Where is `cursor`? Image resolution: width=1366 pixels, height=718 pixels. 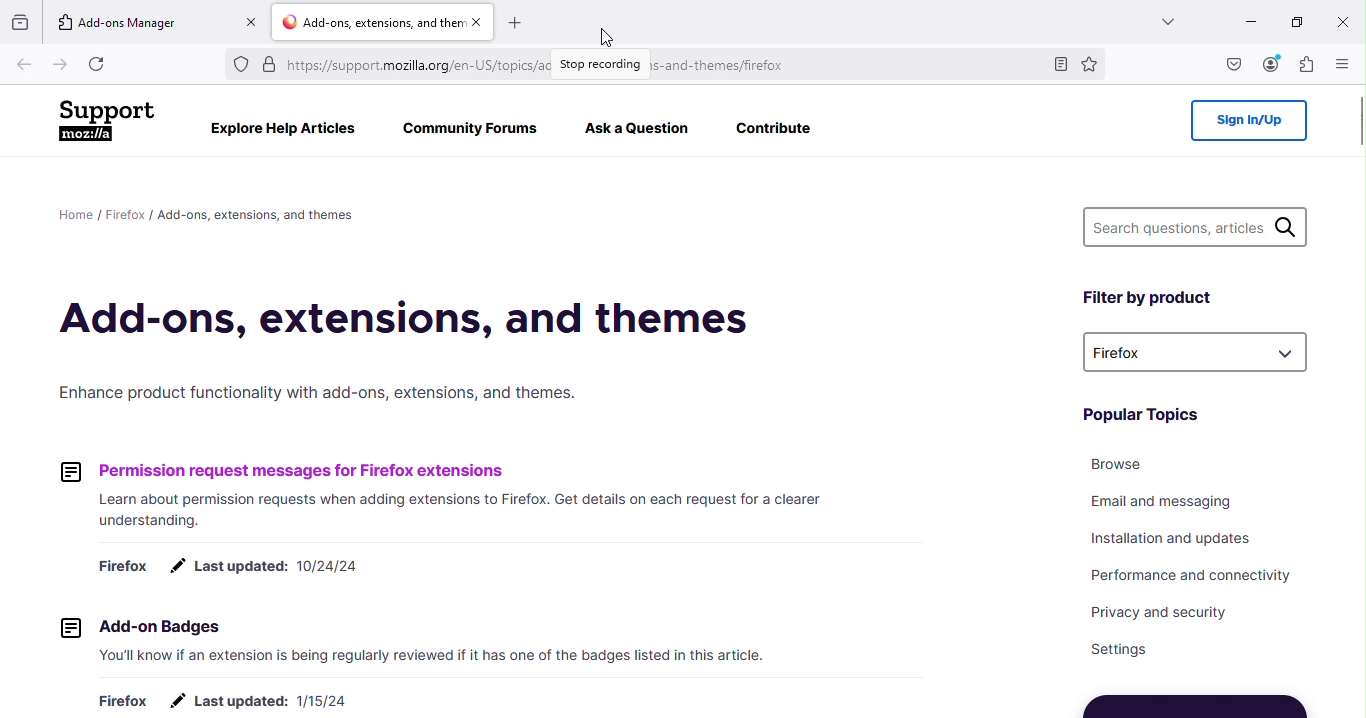 cursor is located at coordinates (603, 37).